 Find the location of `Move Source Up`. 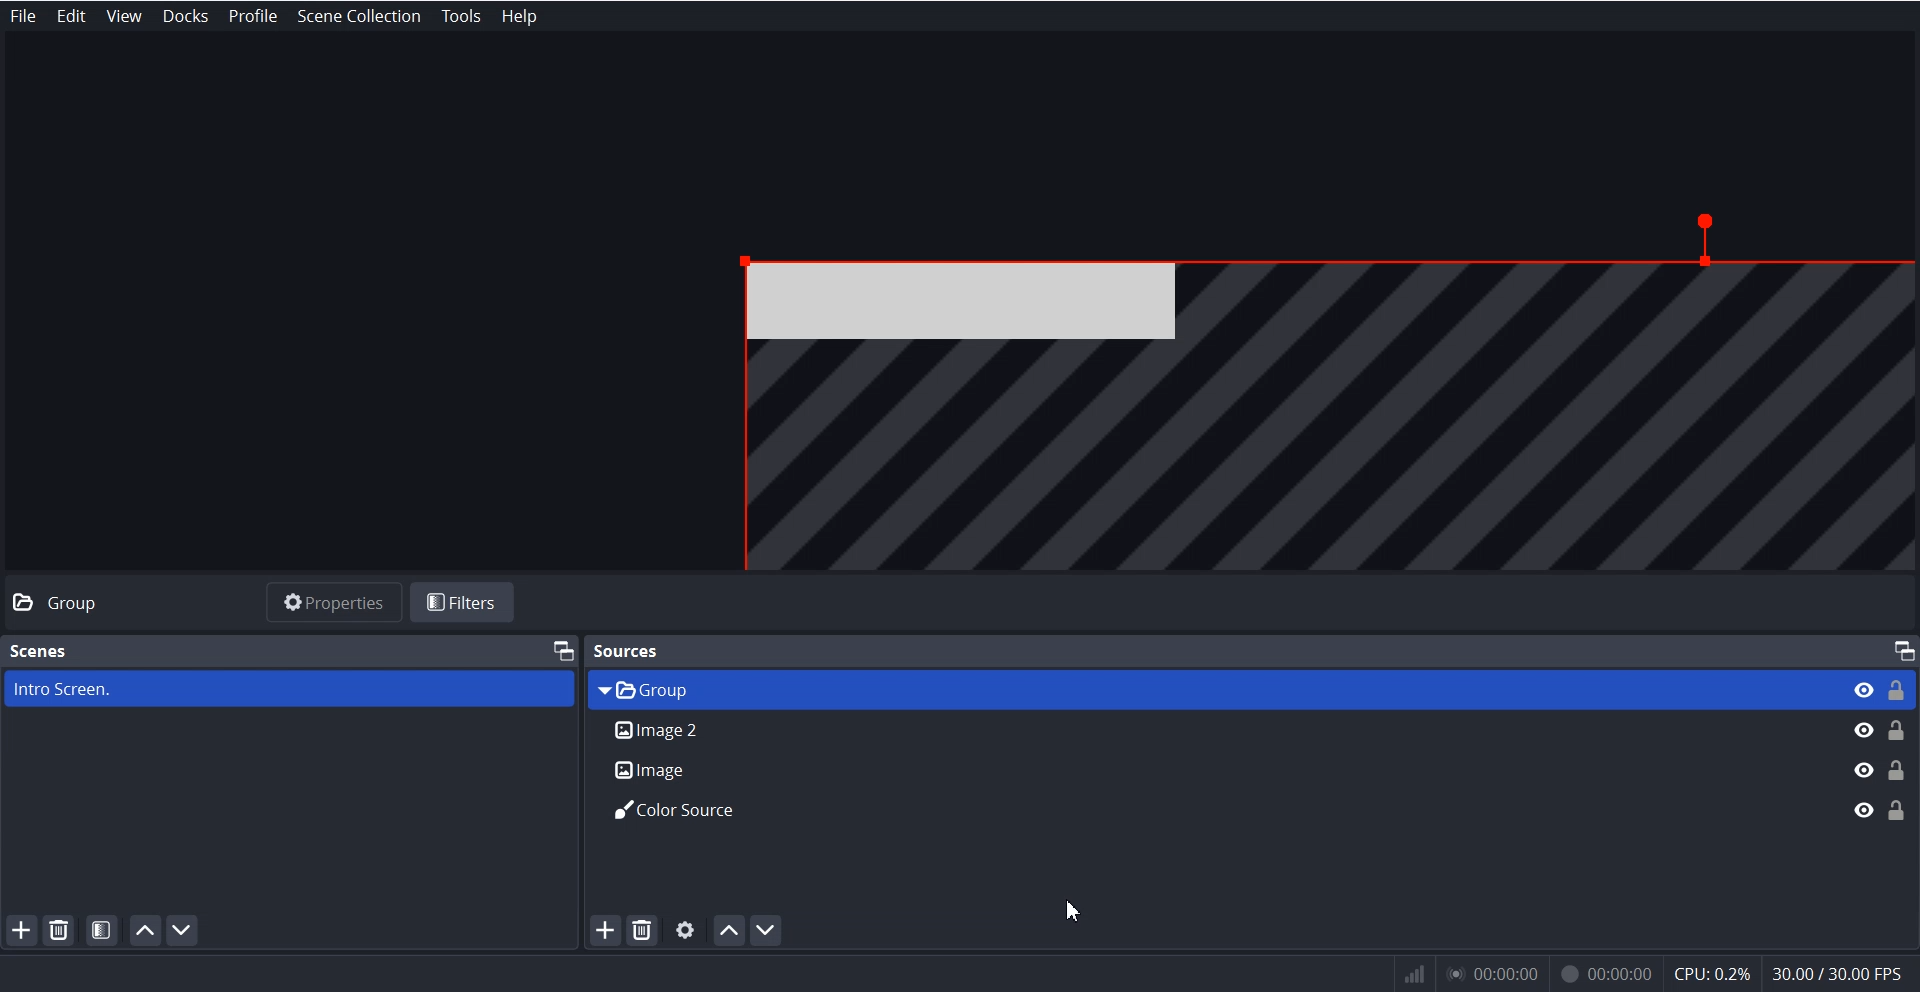

Move Source Up is located at coordinates (729, 930).